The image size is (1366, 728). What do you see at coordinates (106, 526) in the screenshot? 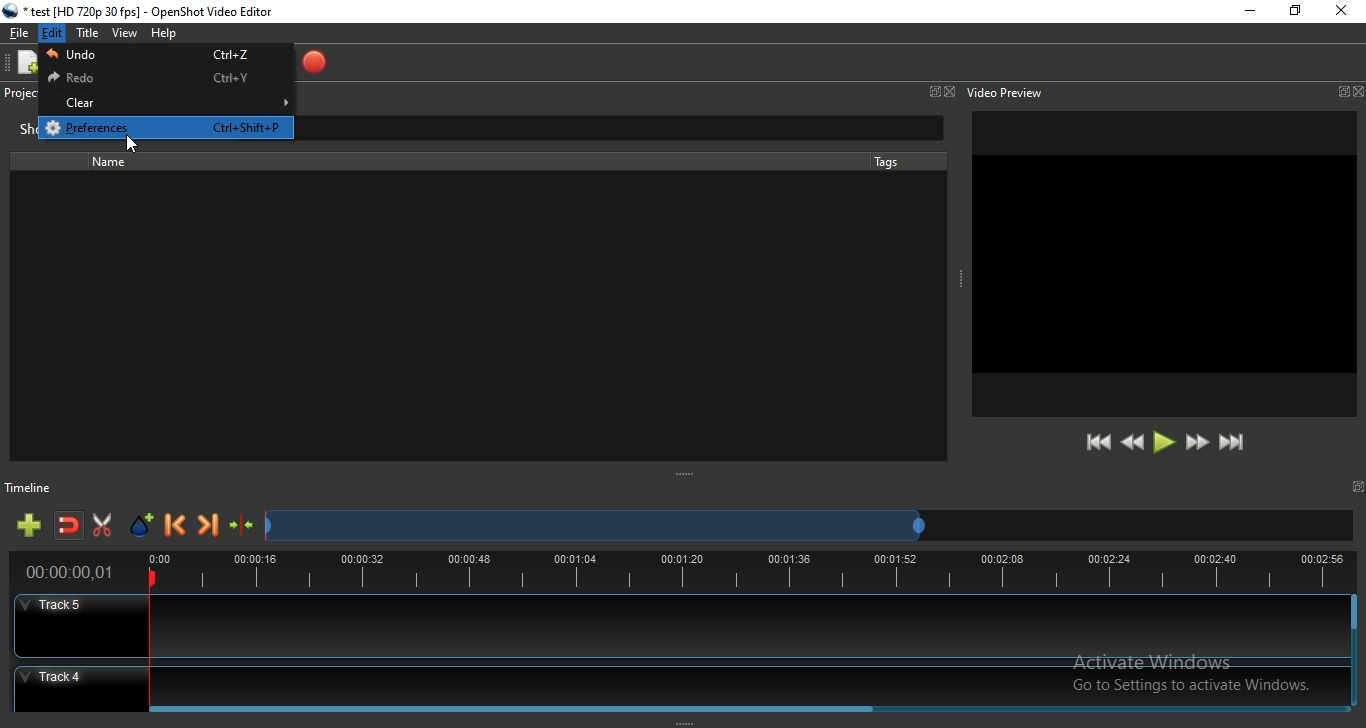
I see `Enable razor` at bounding box center [106, 526].